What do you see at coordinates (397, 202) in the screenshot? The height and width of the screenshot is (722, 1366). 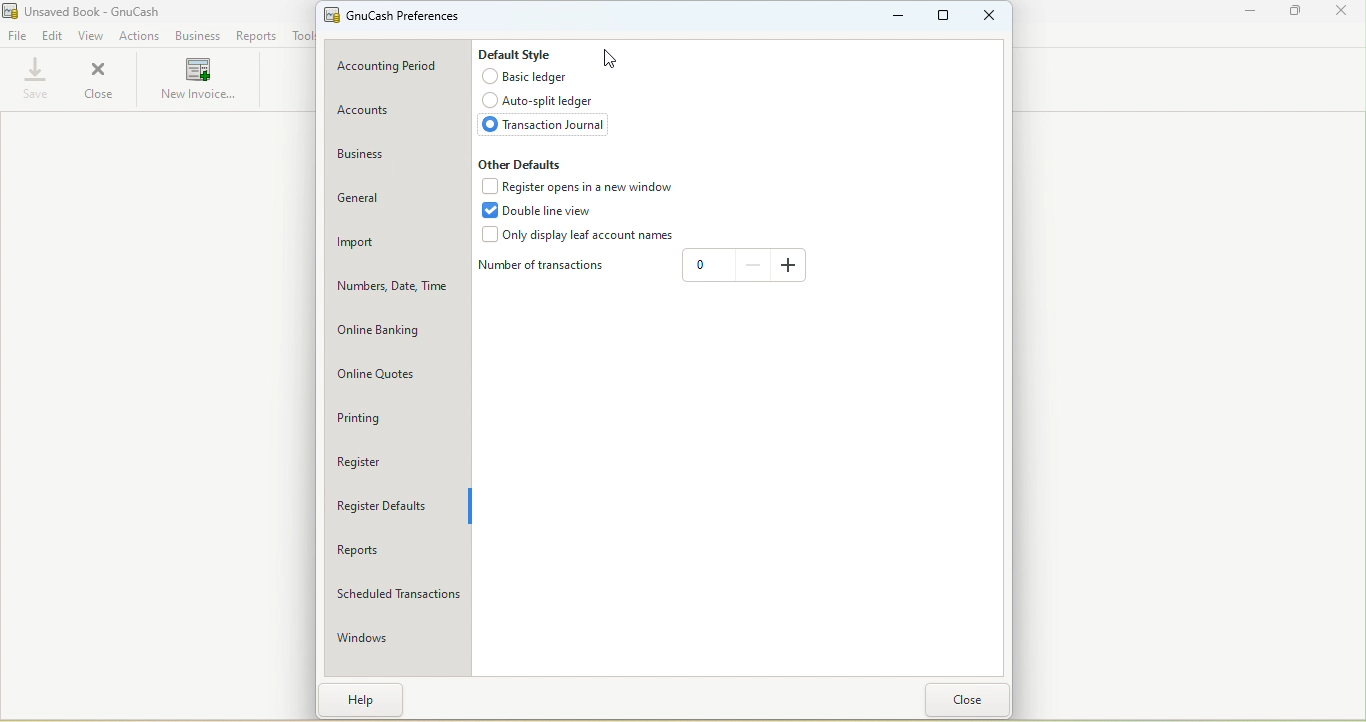 I see `General` at bounding box center [397, 202].